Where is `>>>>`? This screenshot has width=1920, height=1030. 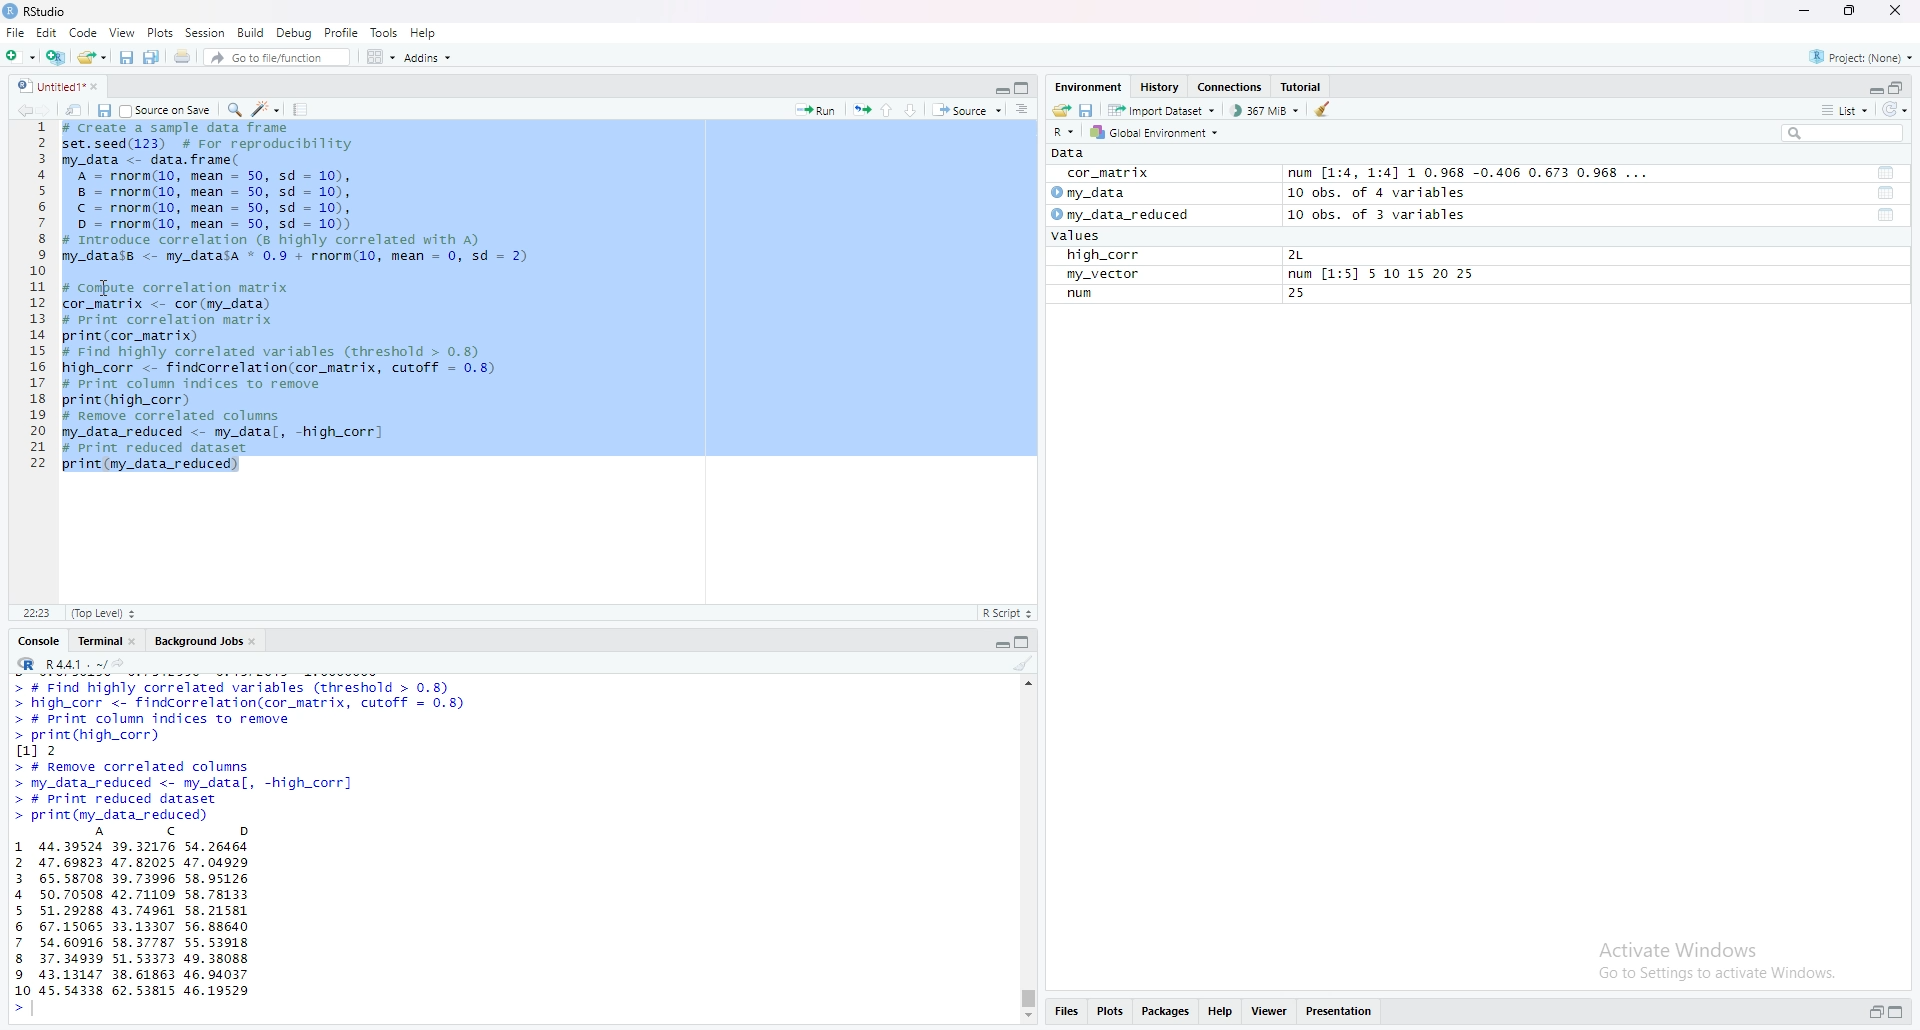 >>>> is located at coordinates (14, 708).